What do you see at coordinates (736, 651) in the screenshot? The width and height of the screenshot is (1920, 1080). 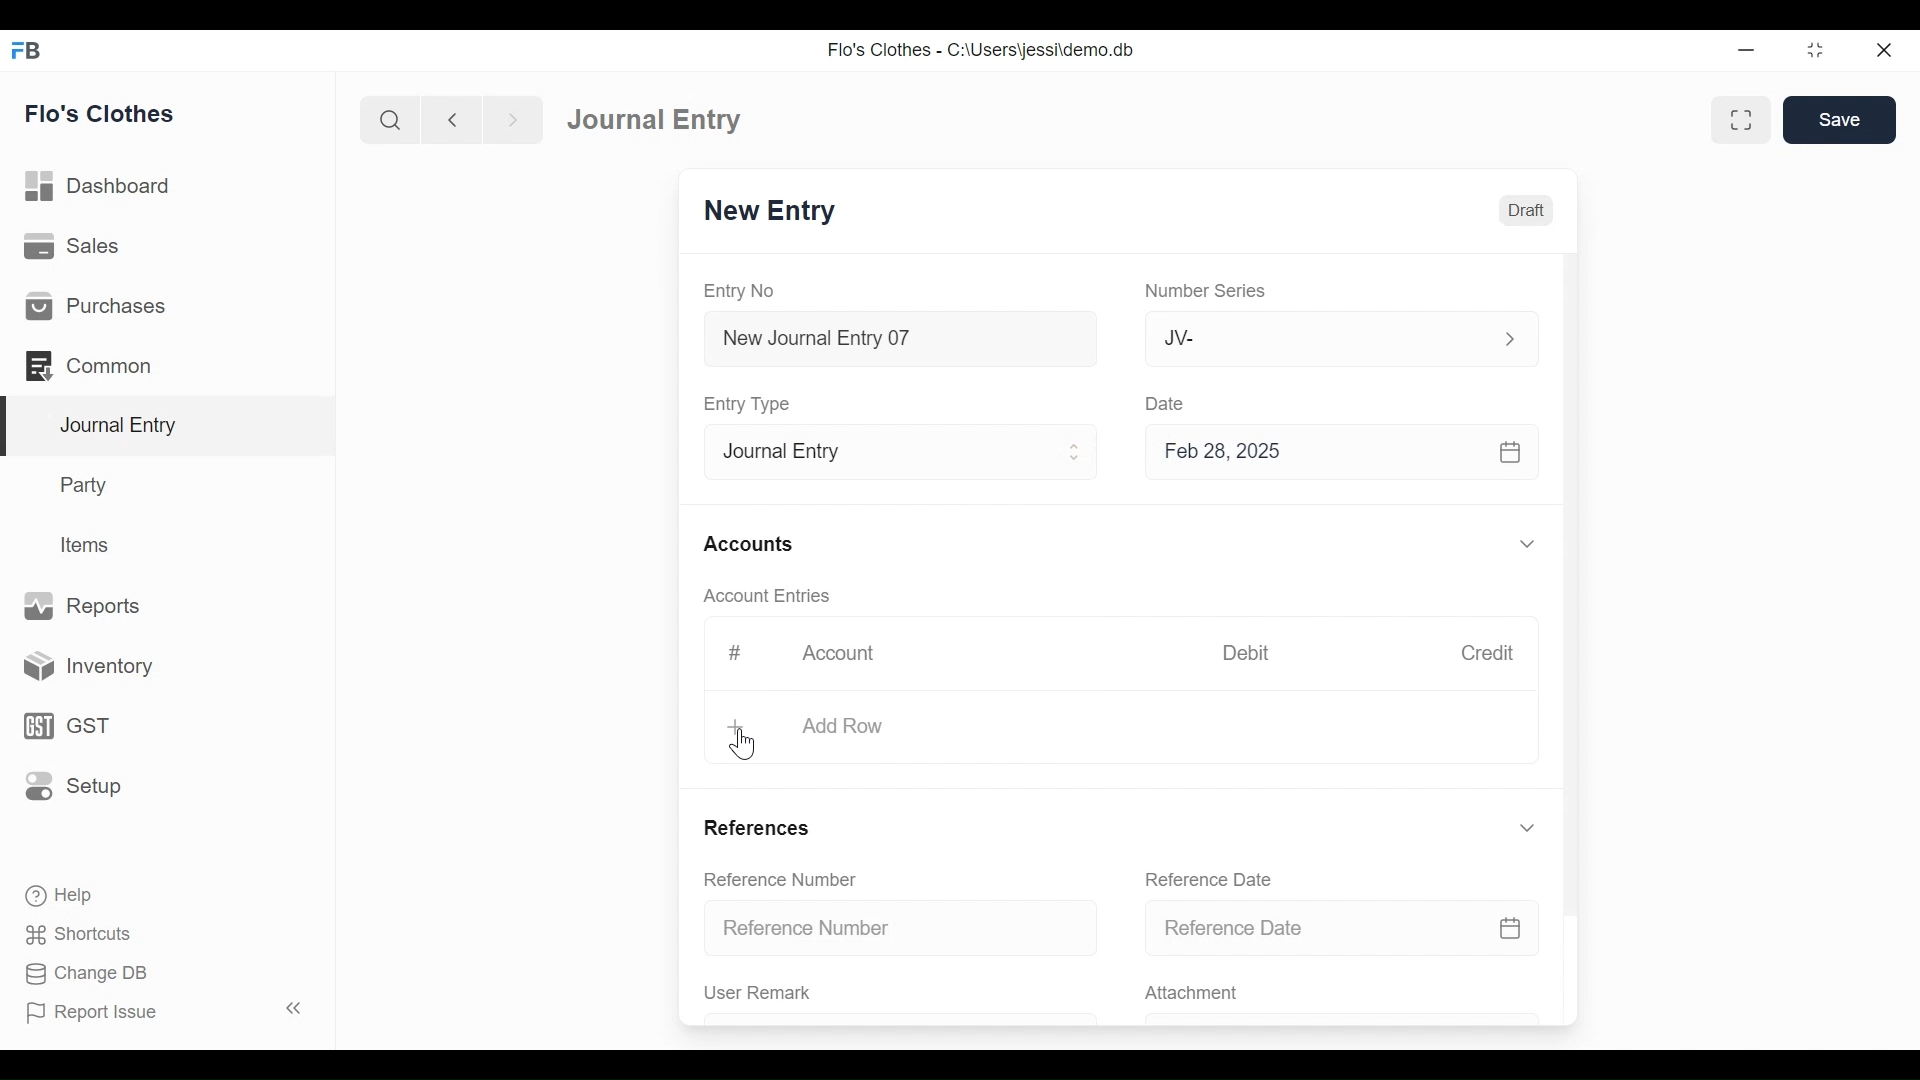 I see `#` at bounding box center [736, 651].